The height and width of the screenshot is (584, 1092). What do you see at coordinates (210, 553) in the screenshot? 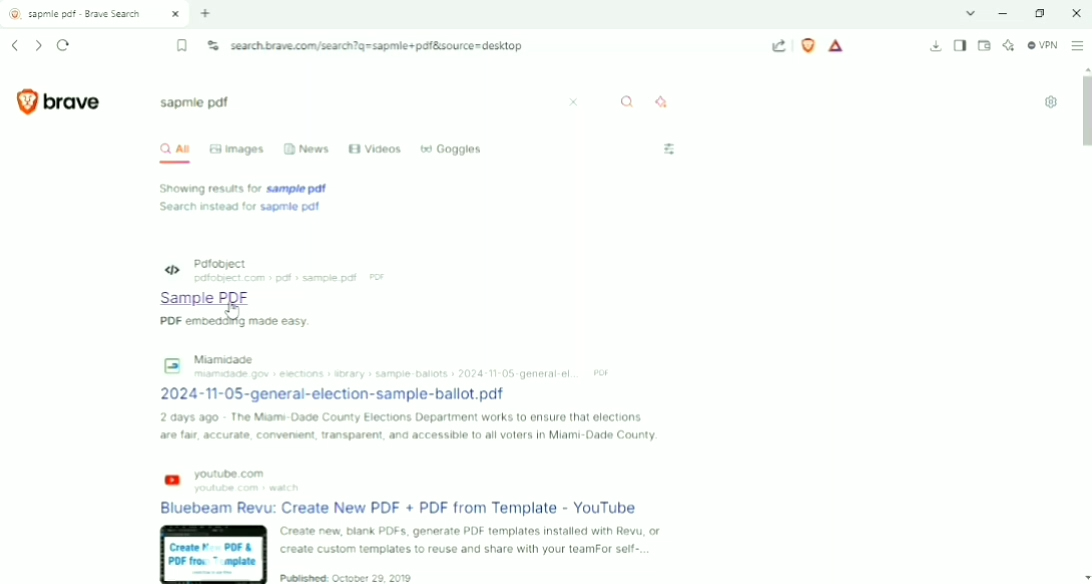
I see `thumbnail` at bounding box center [210, 553].